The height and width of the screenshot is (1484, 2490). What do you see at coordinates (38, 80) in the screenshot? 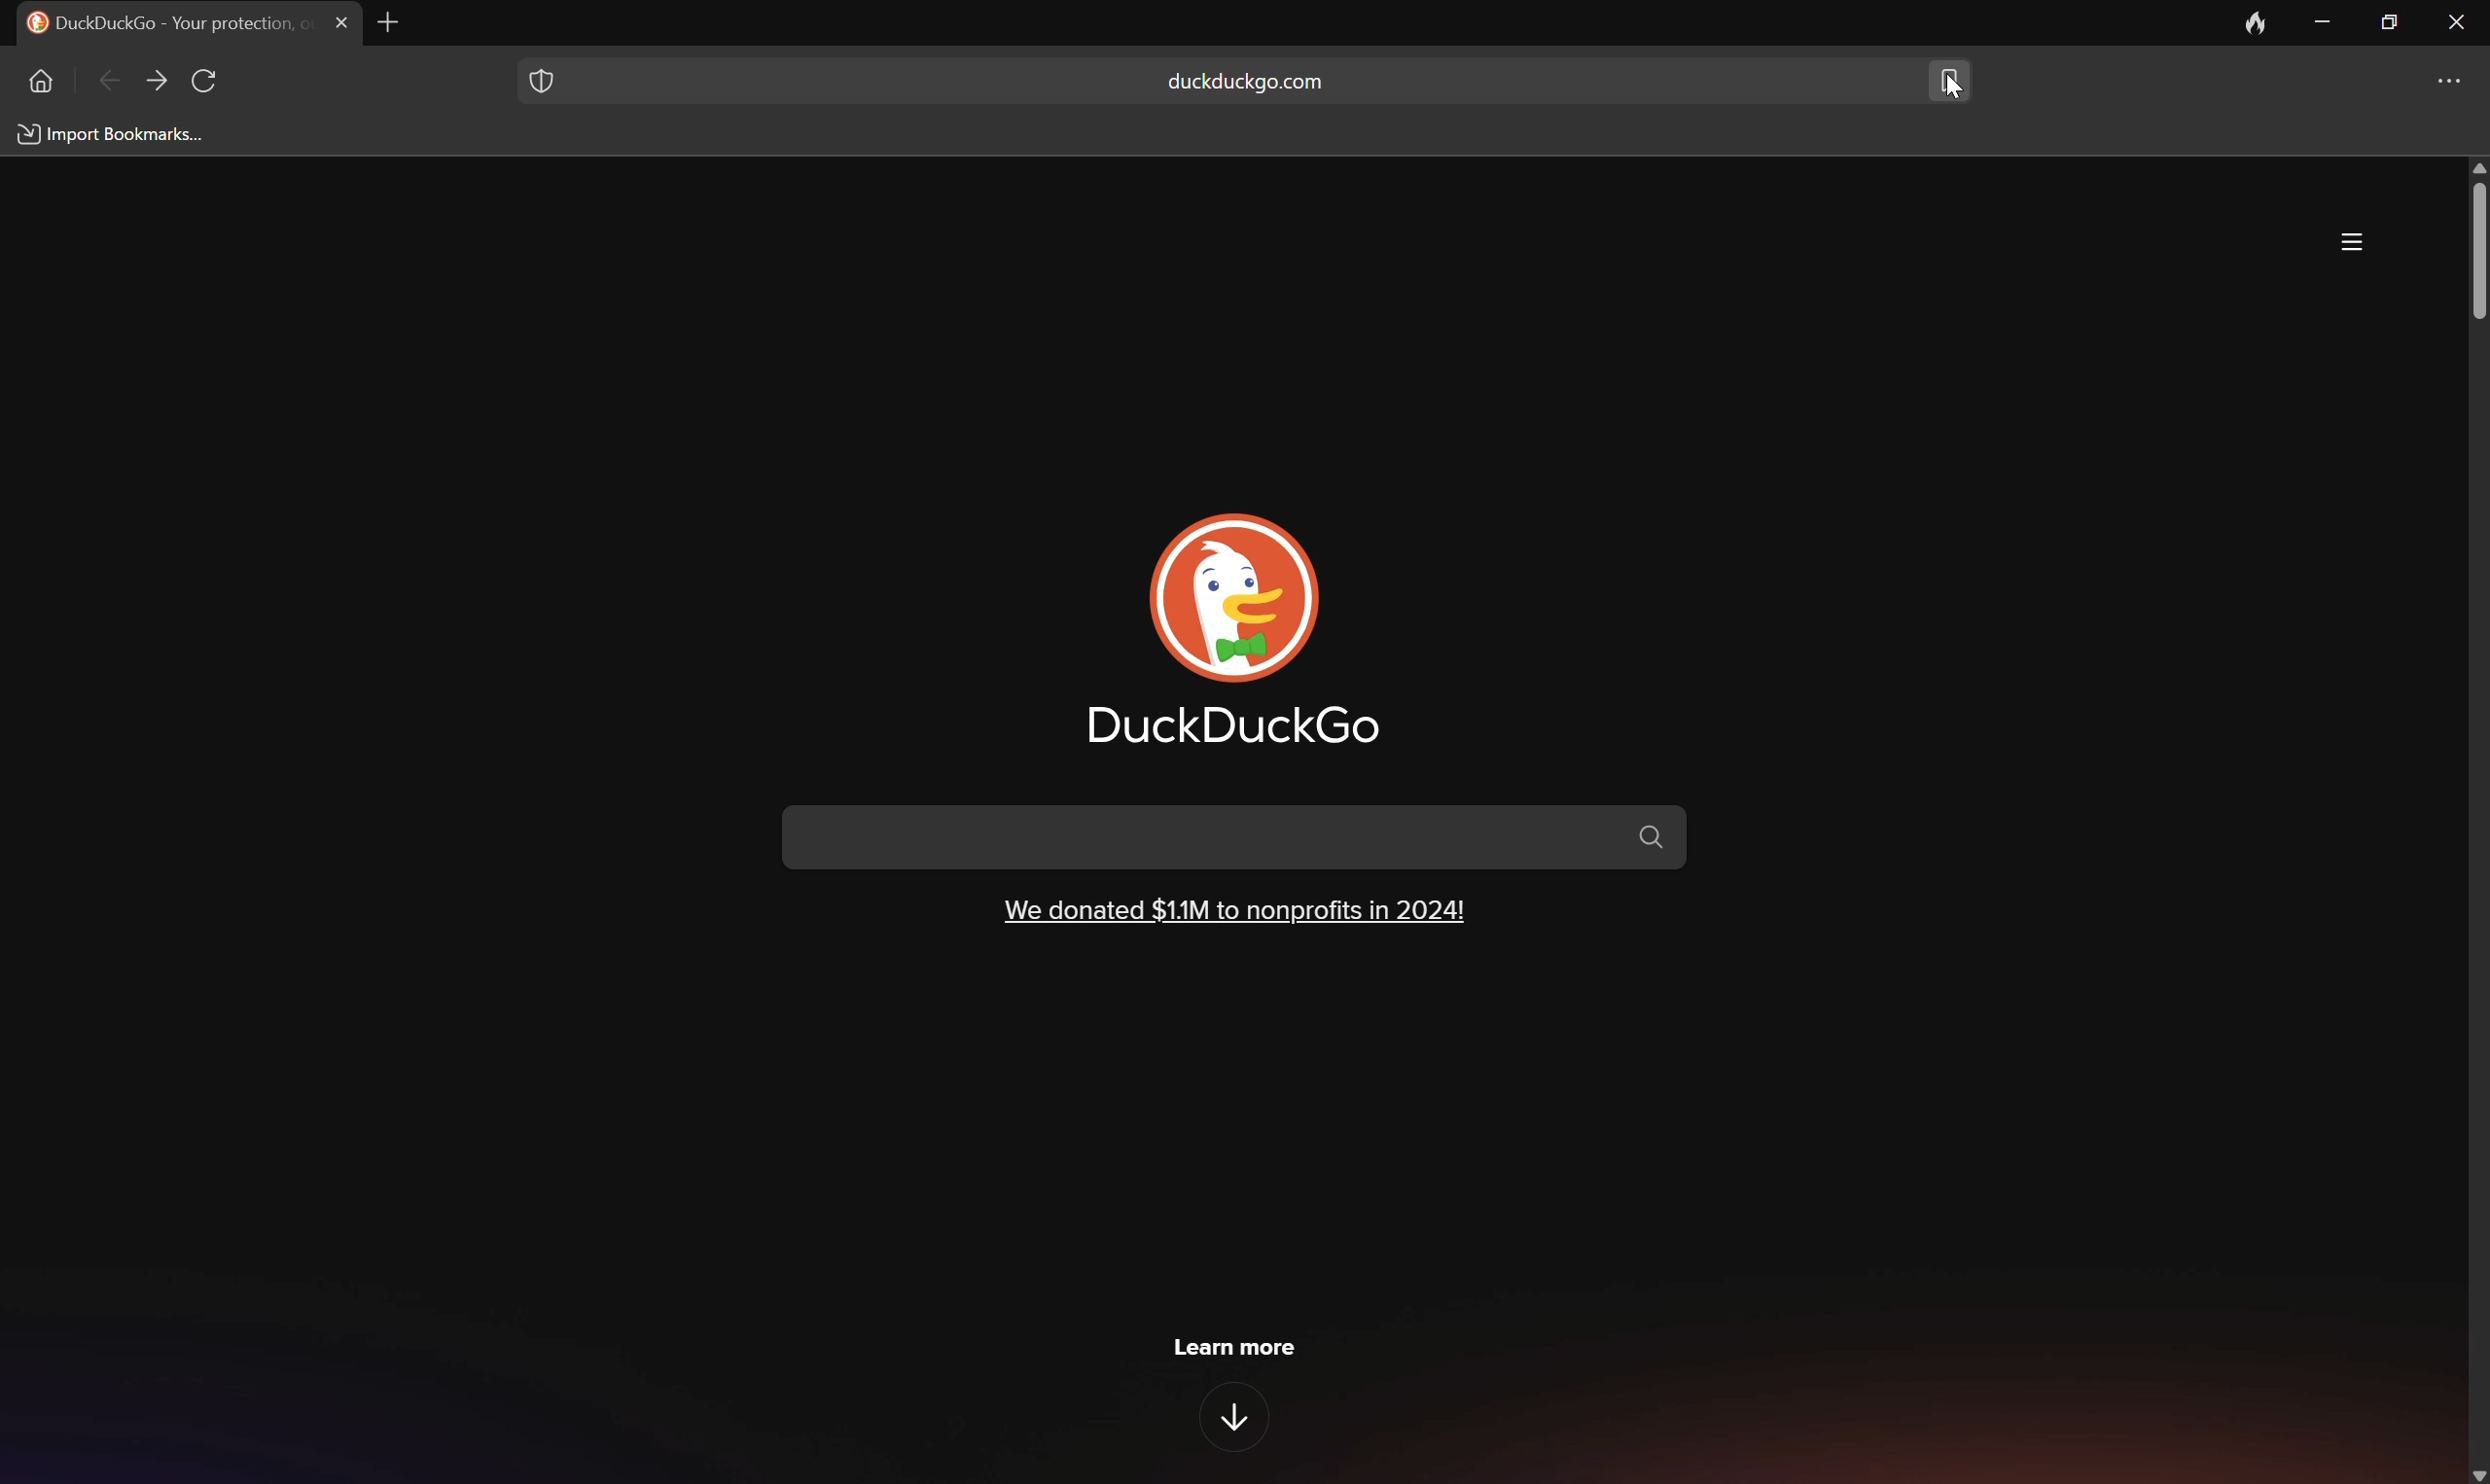
I see `Home` at bounding box center [38, 80].